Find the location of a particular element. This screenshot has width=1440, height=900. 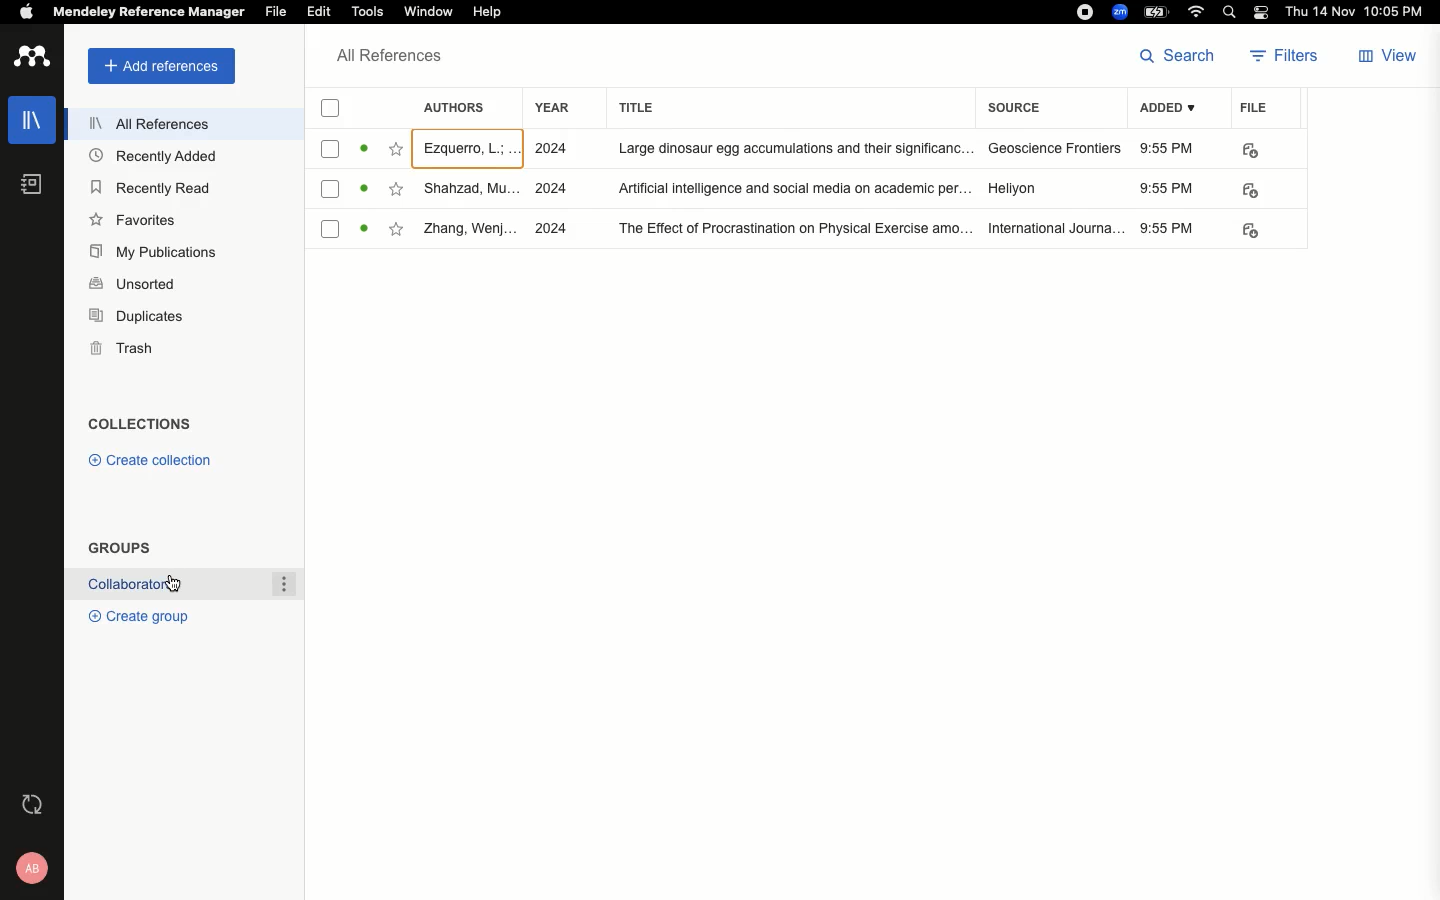

Recently added is located at coordinates (151, 156).